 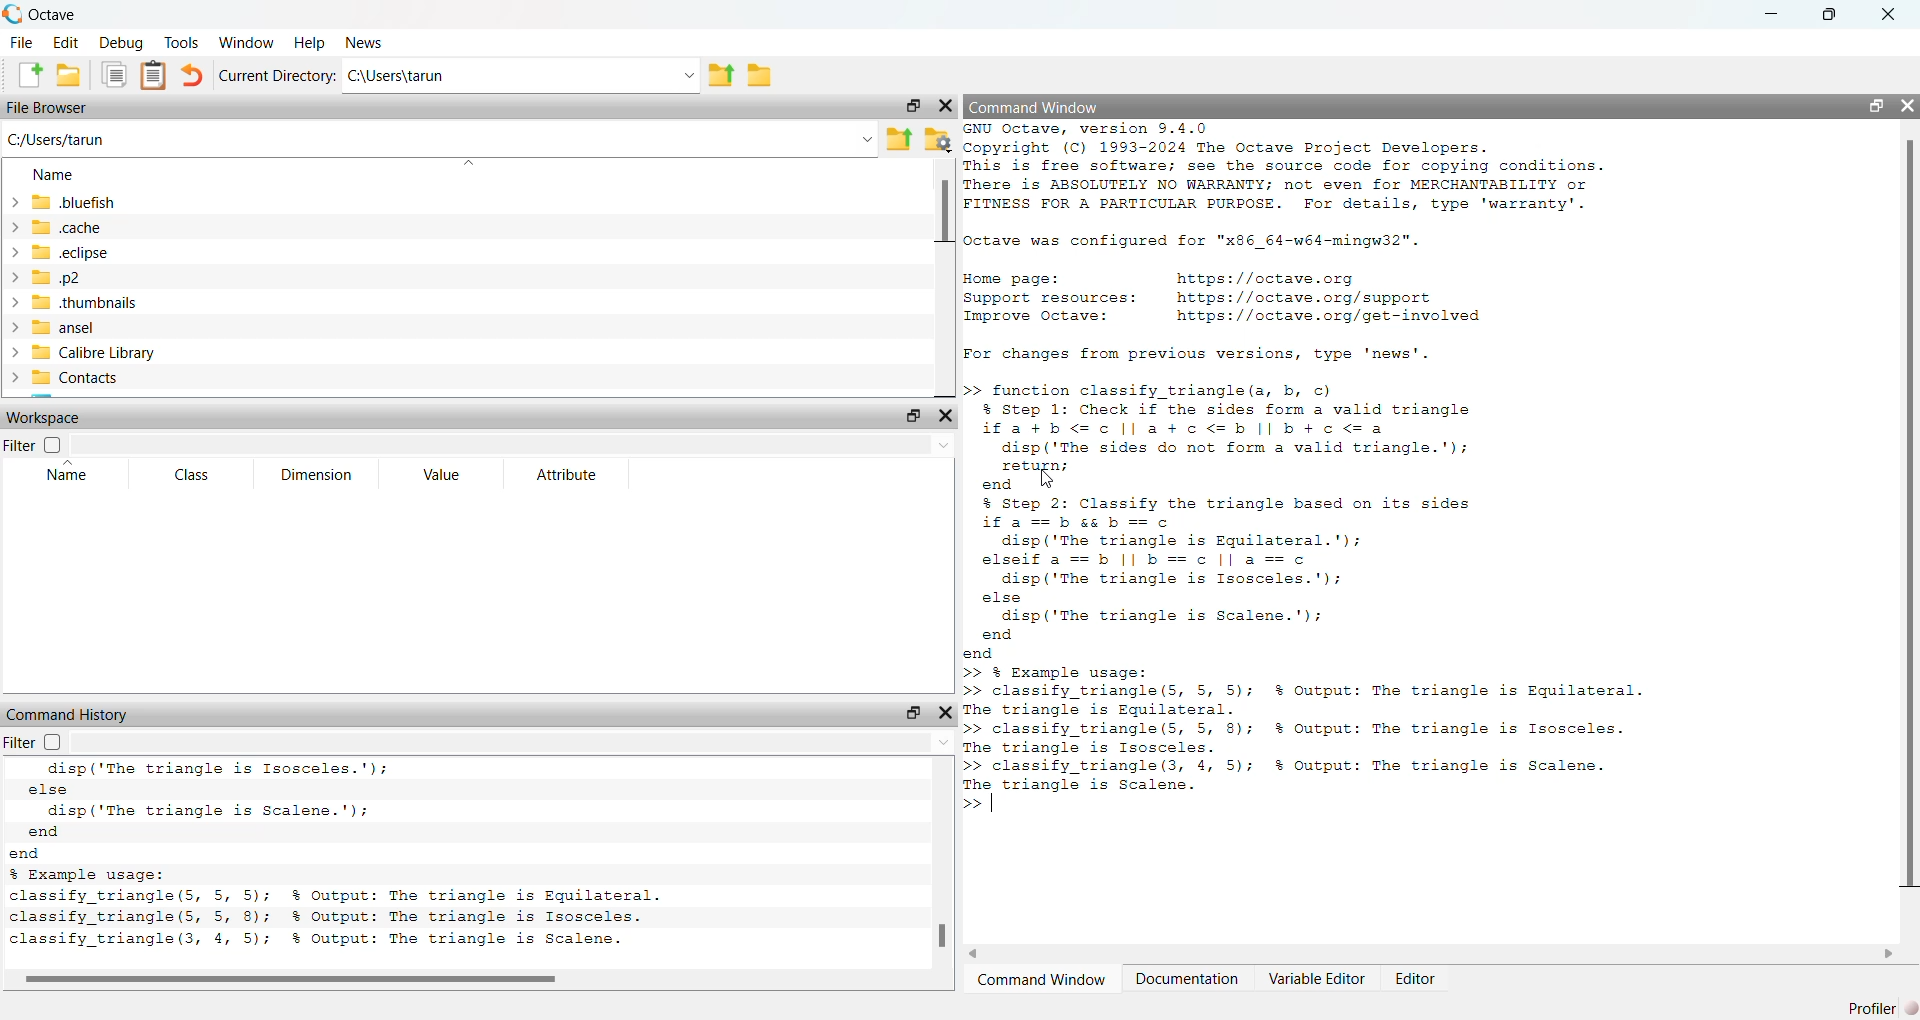 What do you see at coordinates (24, 75) in the screenshot?
I see `new script` at bounding box center [24, 75].